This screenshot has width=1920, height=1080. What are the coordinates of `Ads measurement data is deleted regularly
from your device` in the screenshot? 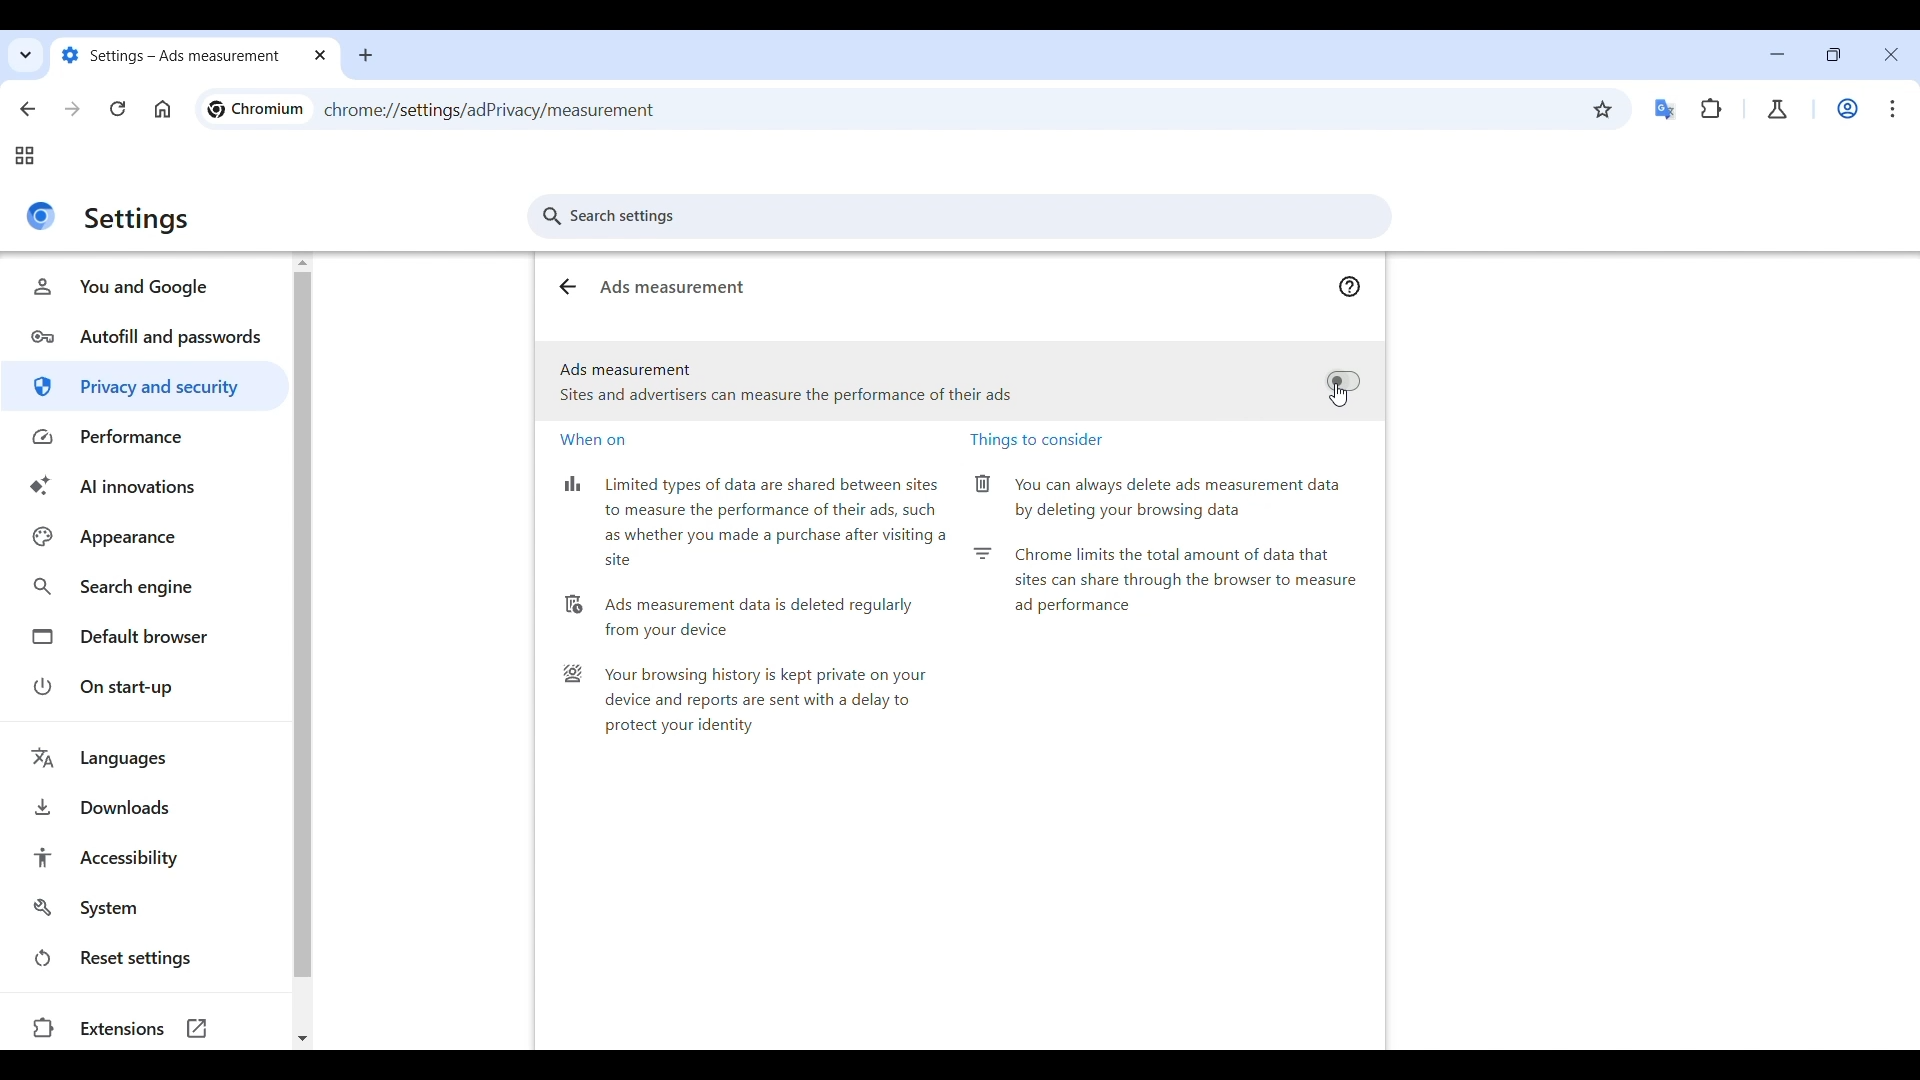 It's located at (744, 616).